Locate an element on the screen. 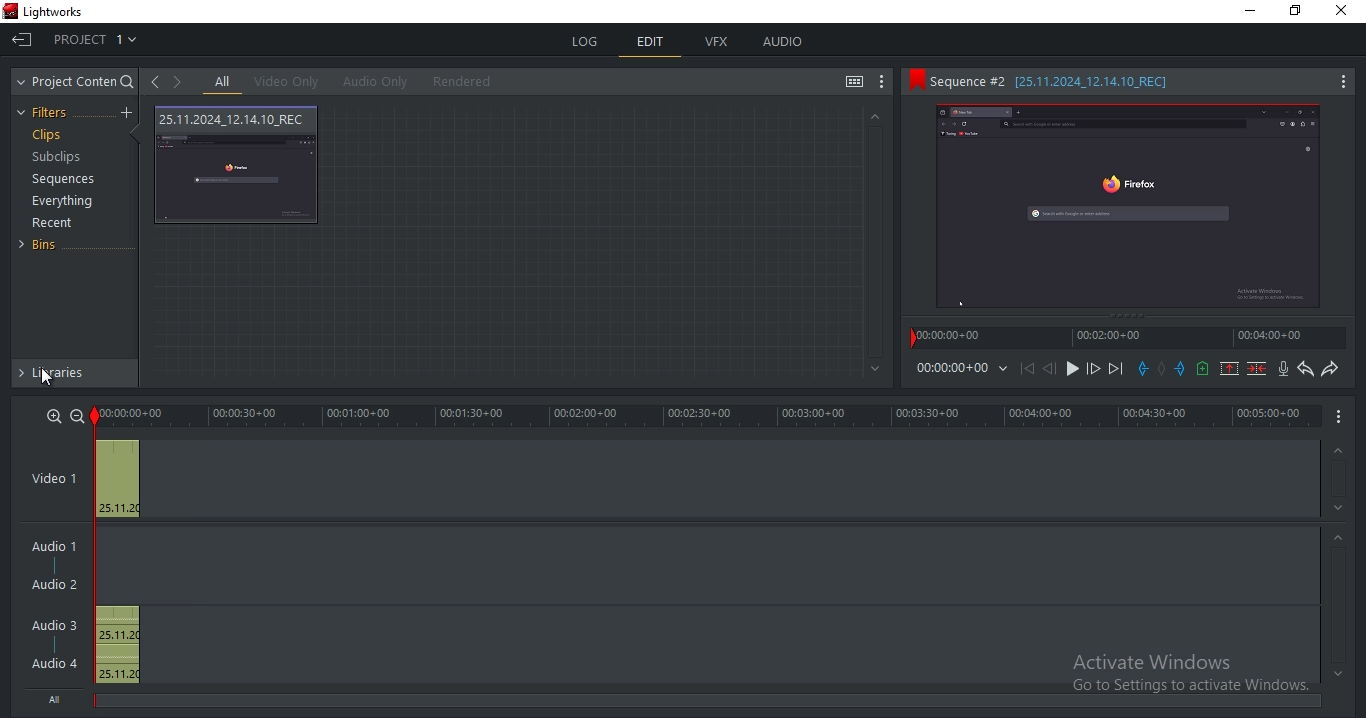  recent is located at coordinates (55, 225).